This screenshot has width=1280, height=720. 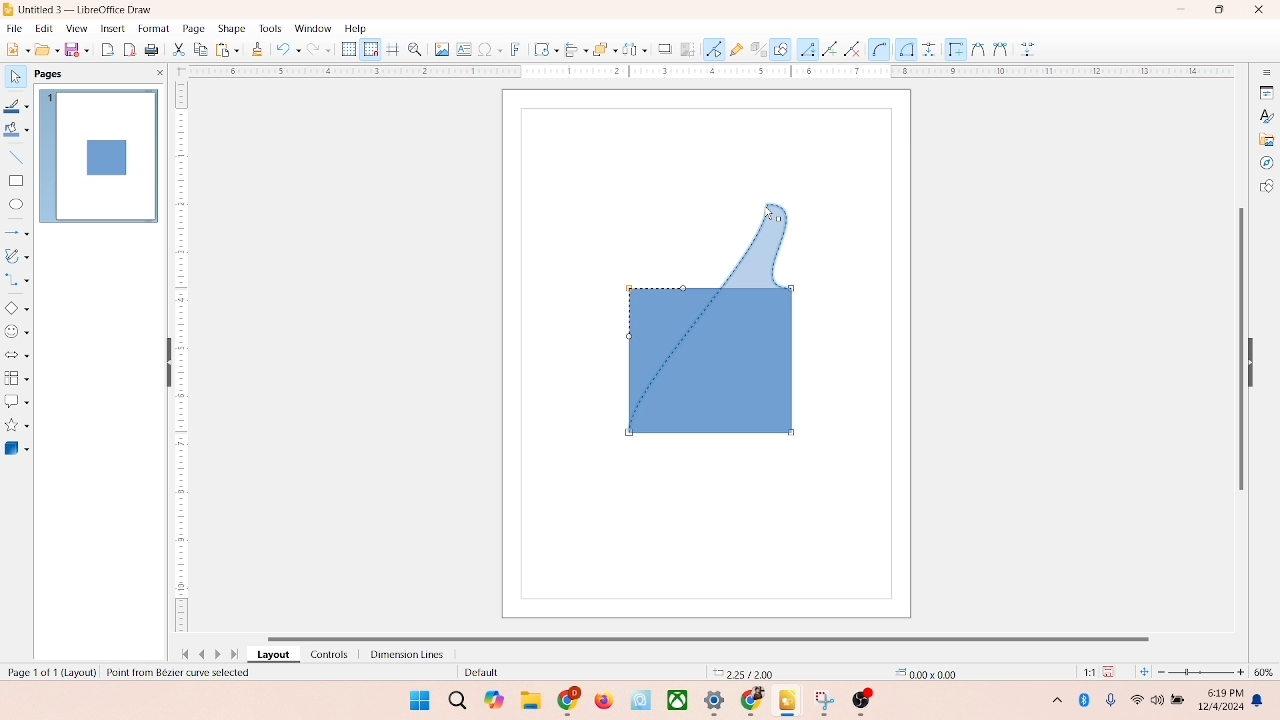 What do you see at coordinates (463, 51) in the screenshot?
I see `textbox` at bounding box center [463, 51].